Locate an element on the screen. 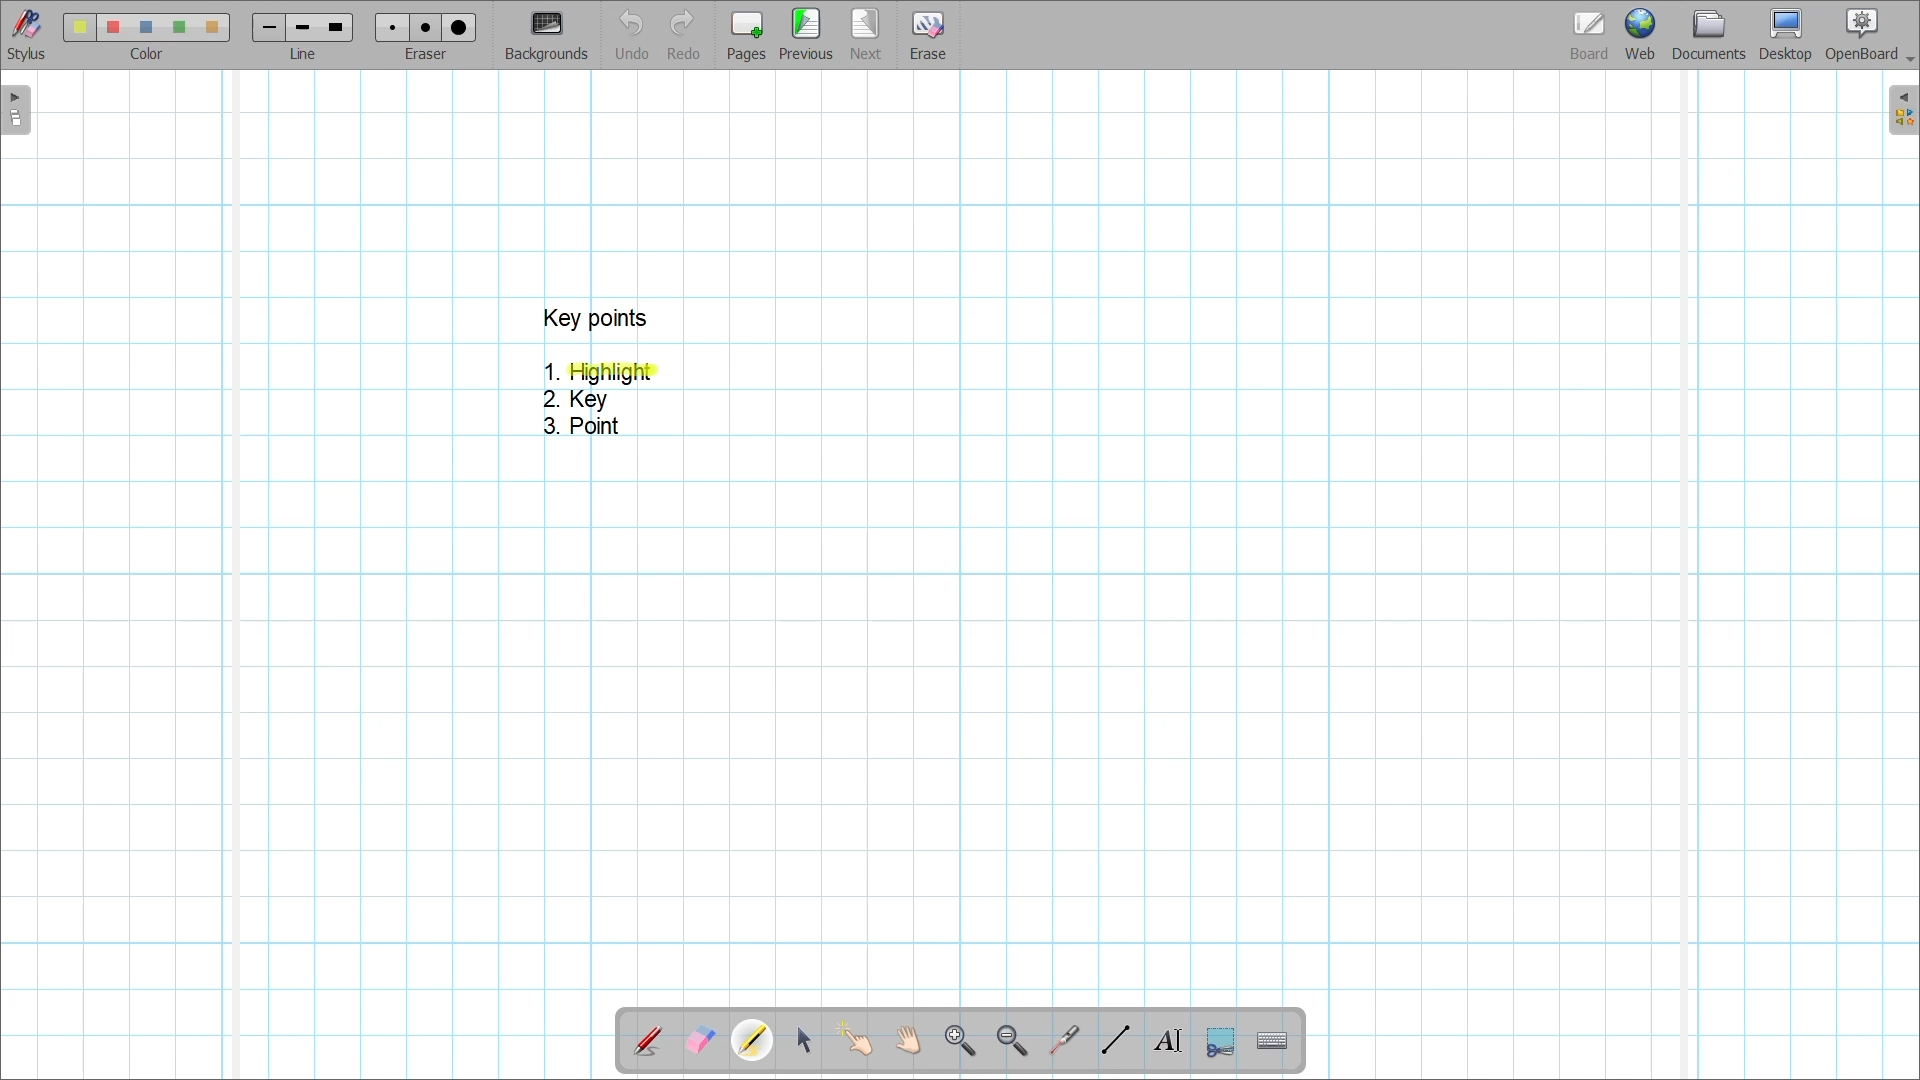 This screenshot has height=1080, width=1920. Erase entire page is located at coordinates (927, 36).